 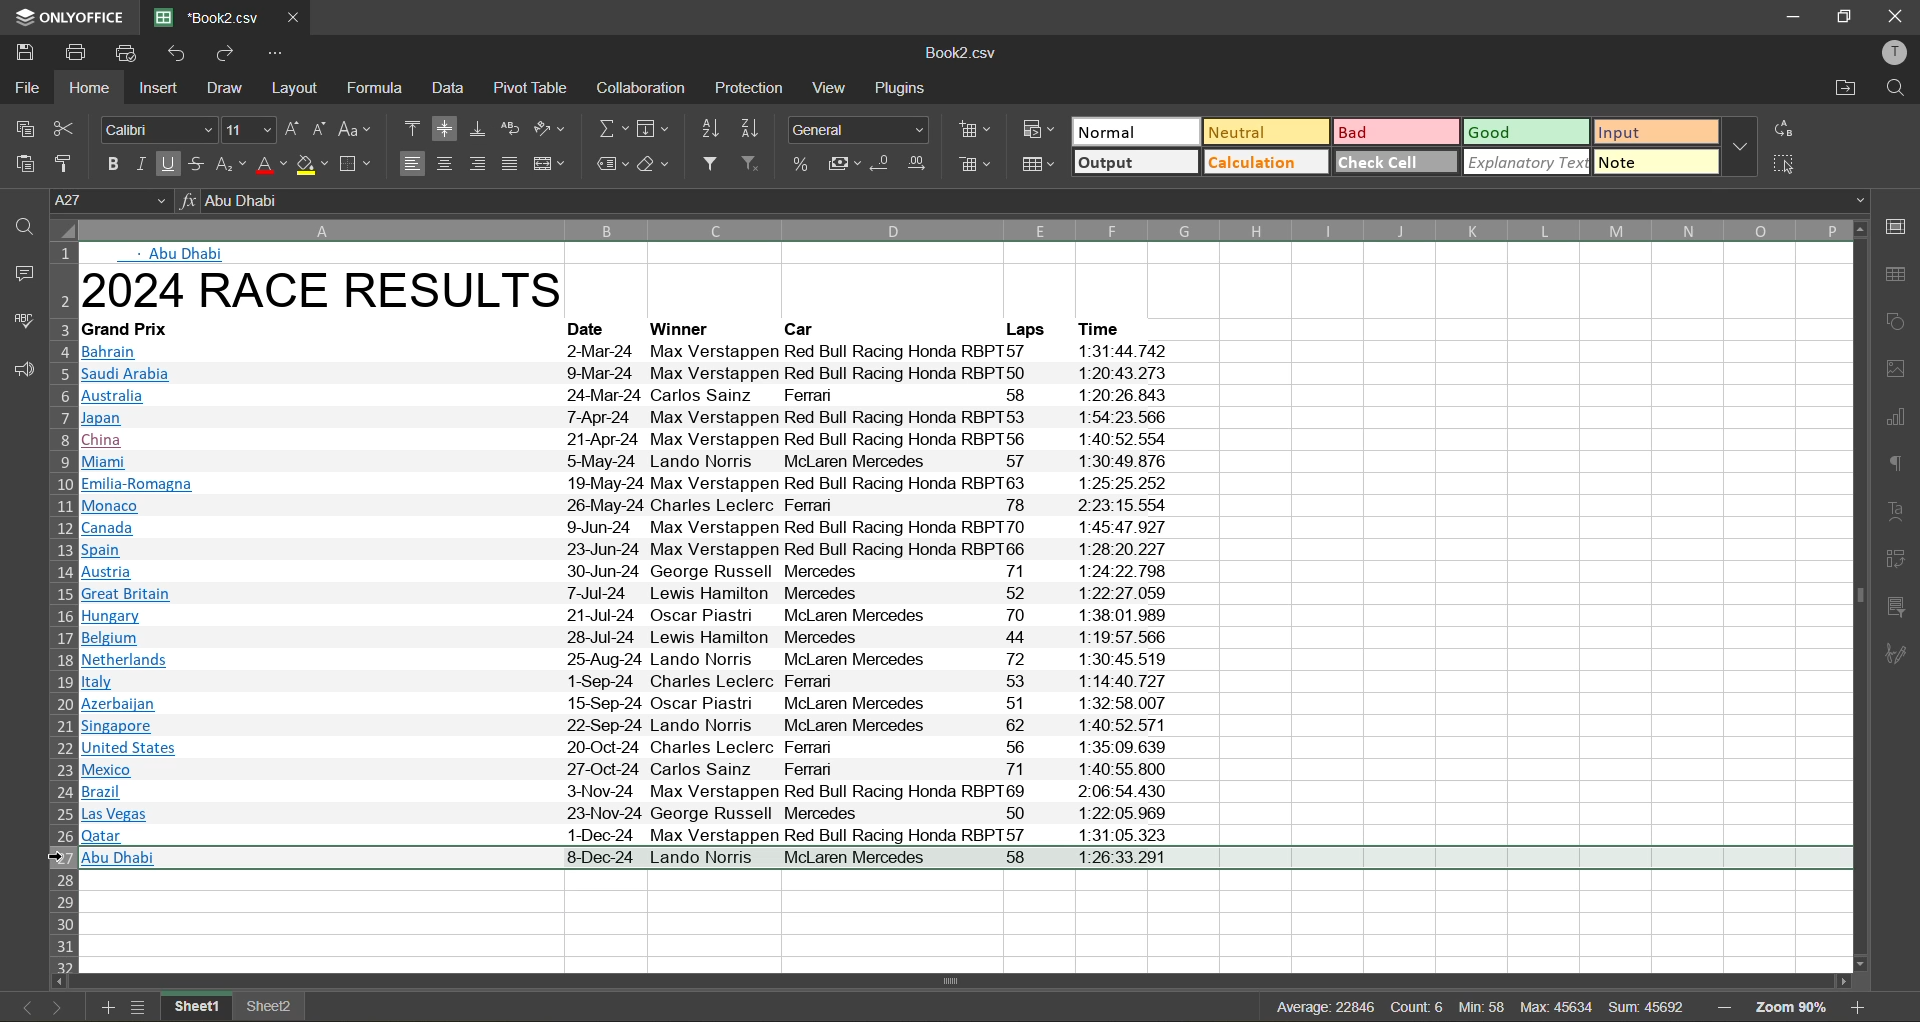 I want to click on find, so click(x=1897, y=89).